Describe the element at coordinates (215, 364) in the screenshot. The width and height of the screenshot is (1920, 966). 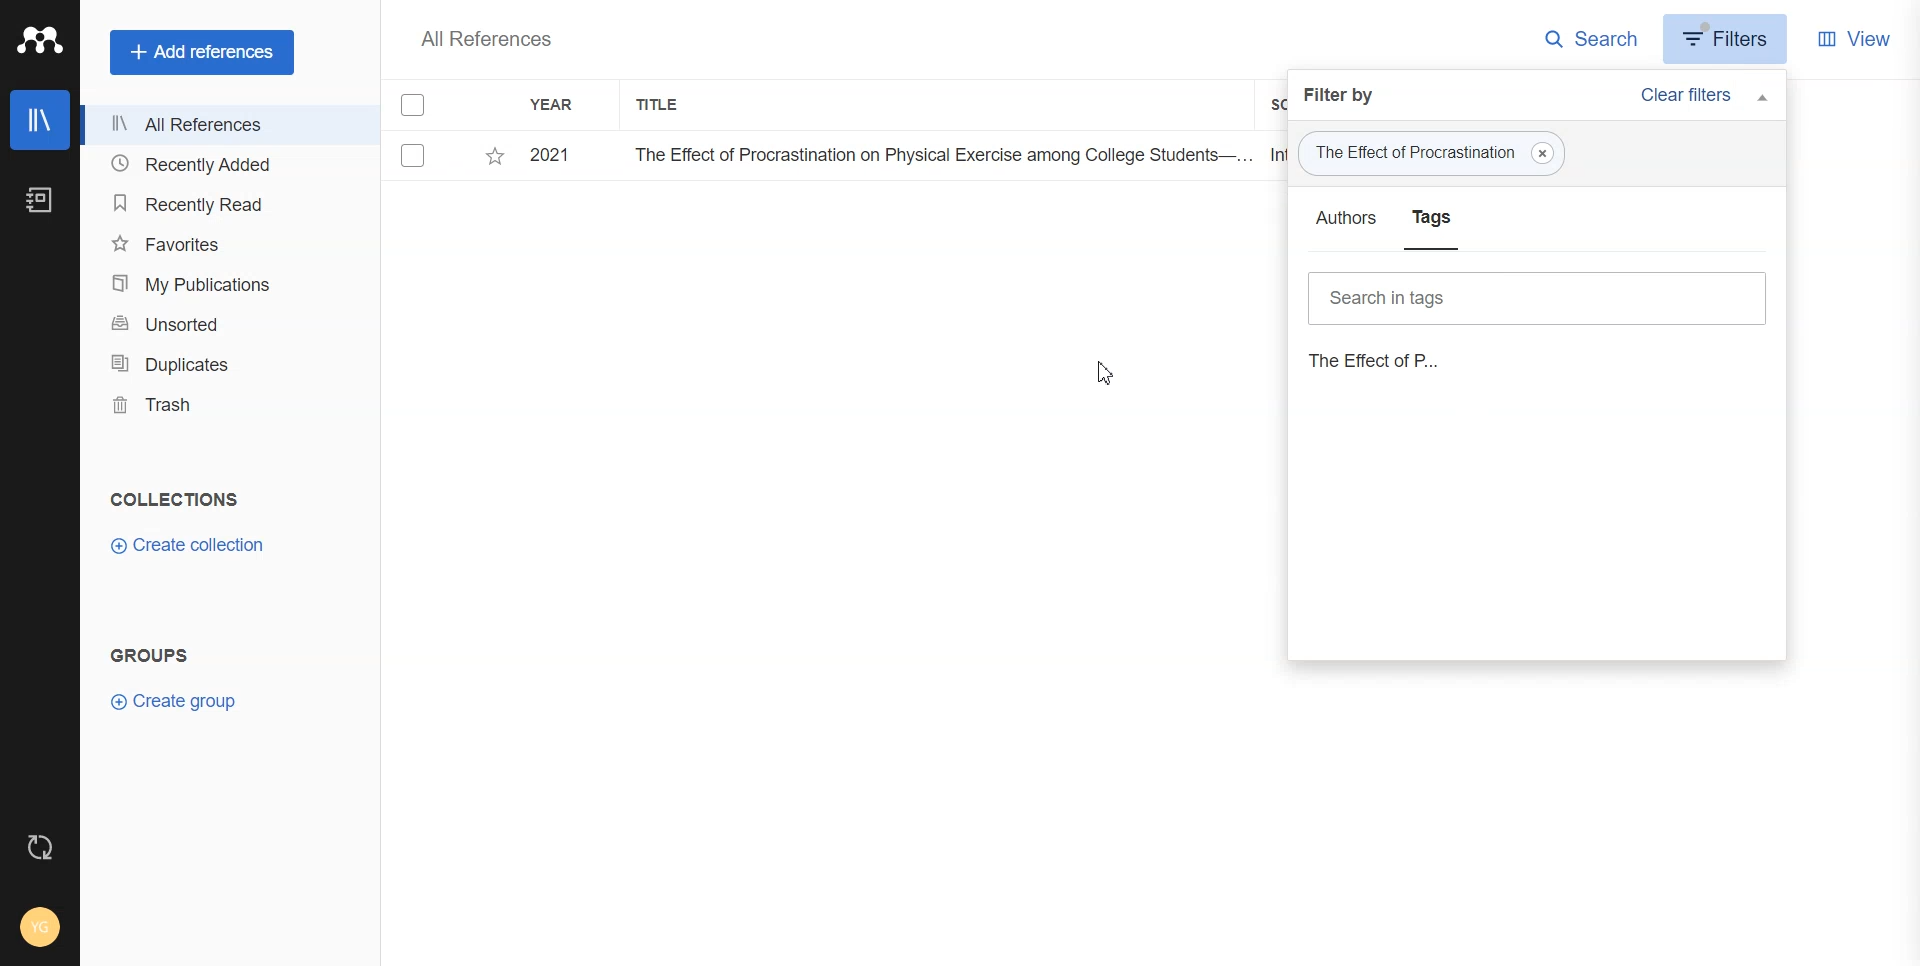
I see `Duplicates` at that location.